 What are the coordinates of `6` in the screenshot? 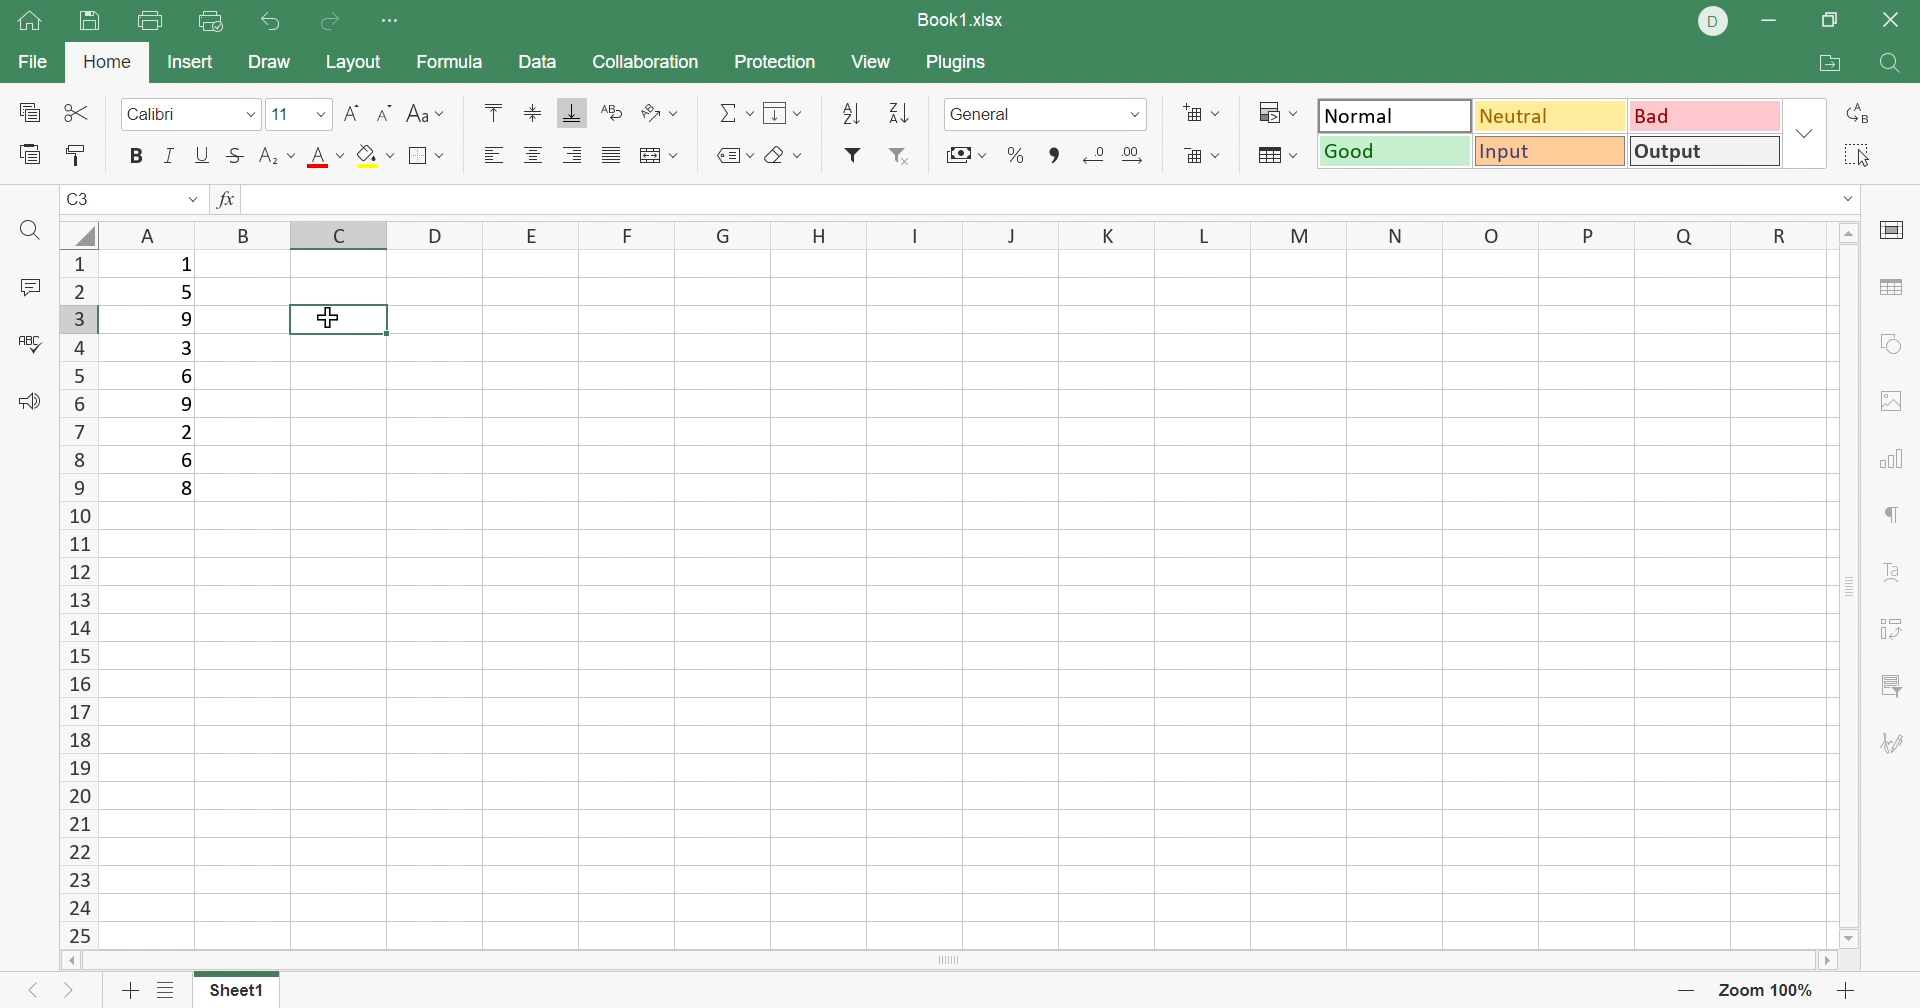 It's located at (188, 377).